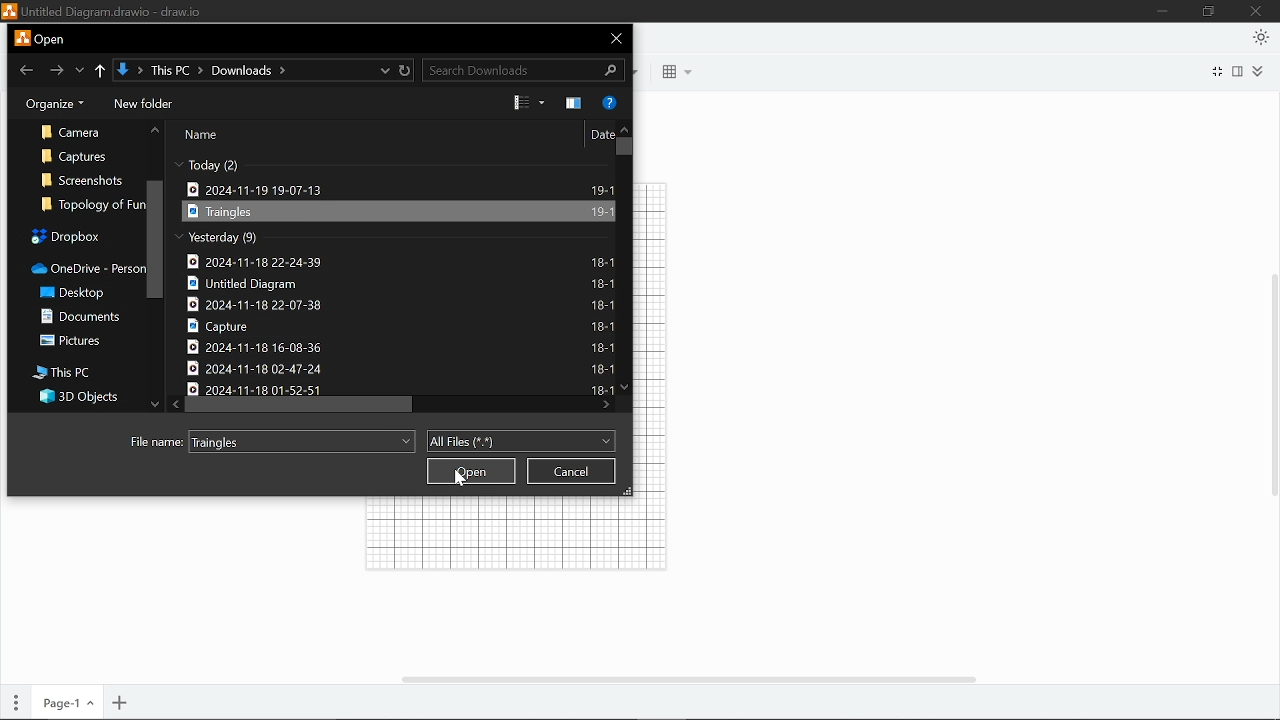 This screenshot has height=720, width=1280. I want to click on Untitled Diagram.drawio - draw.io, so click(116, 12).